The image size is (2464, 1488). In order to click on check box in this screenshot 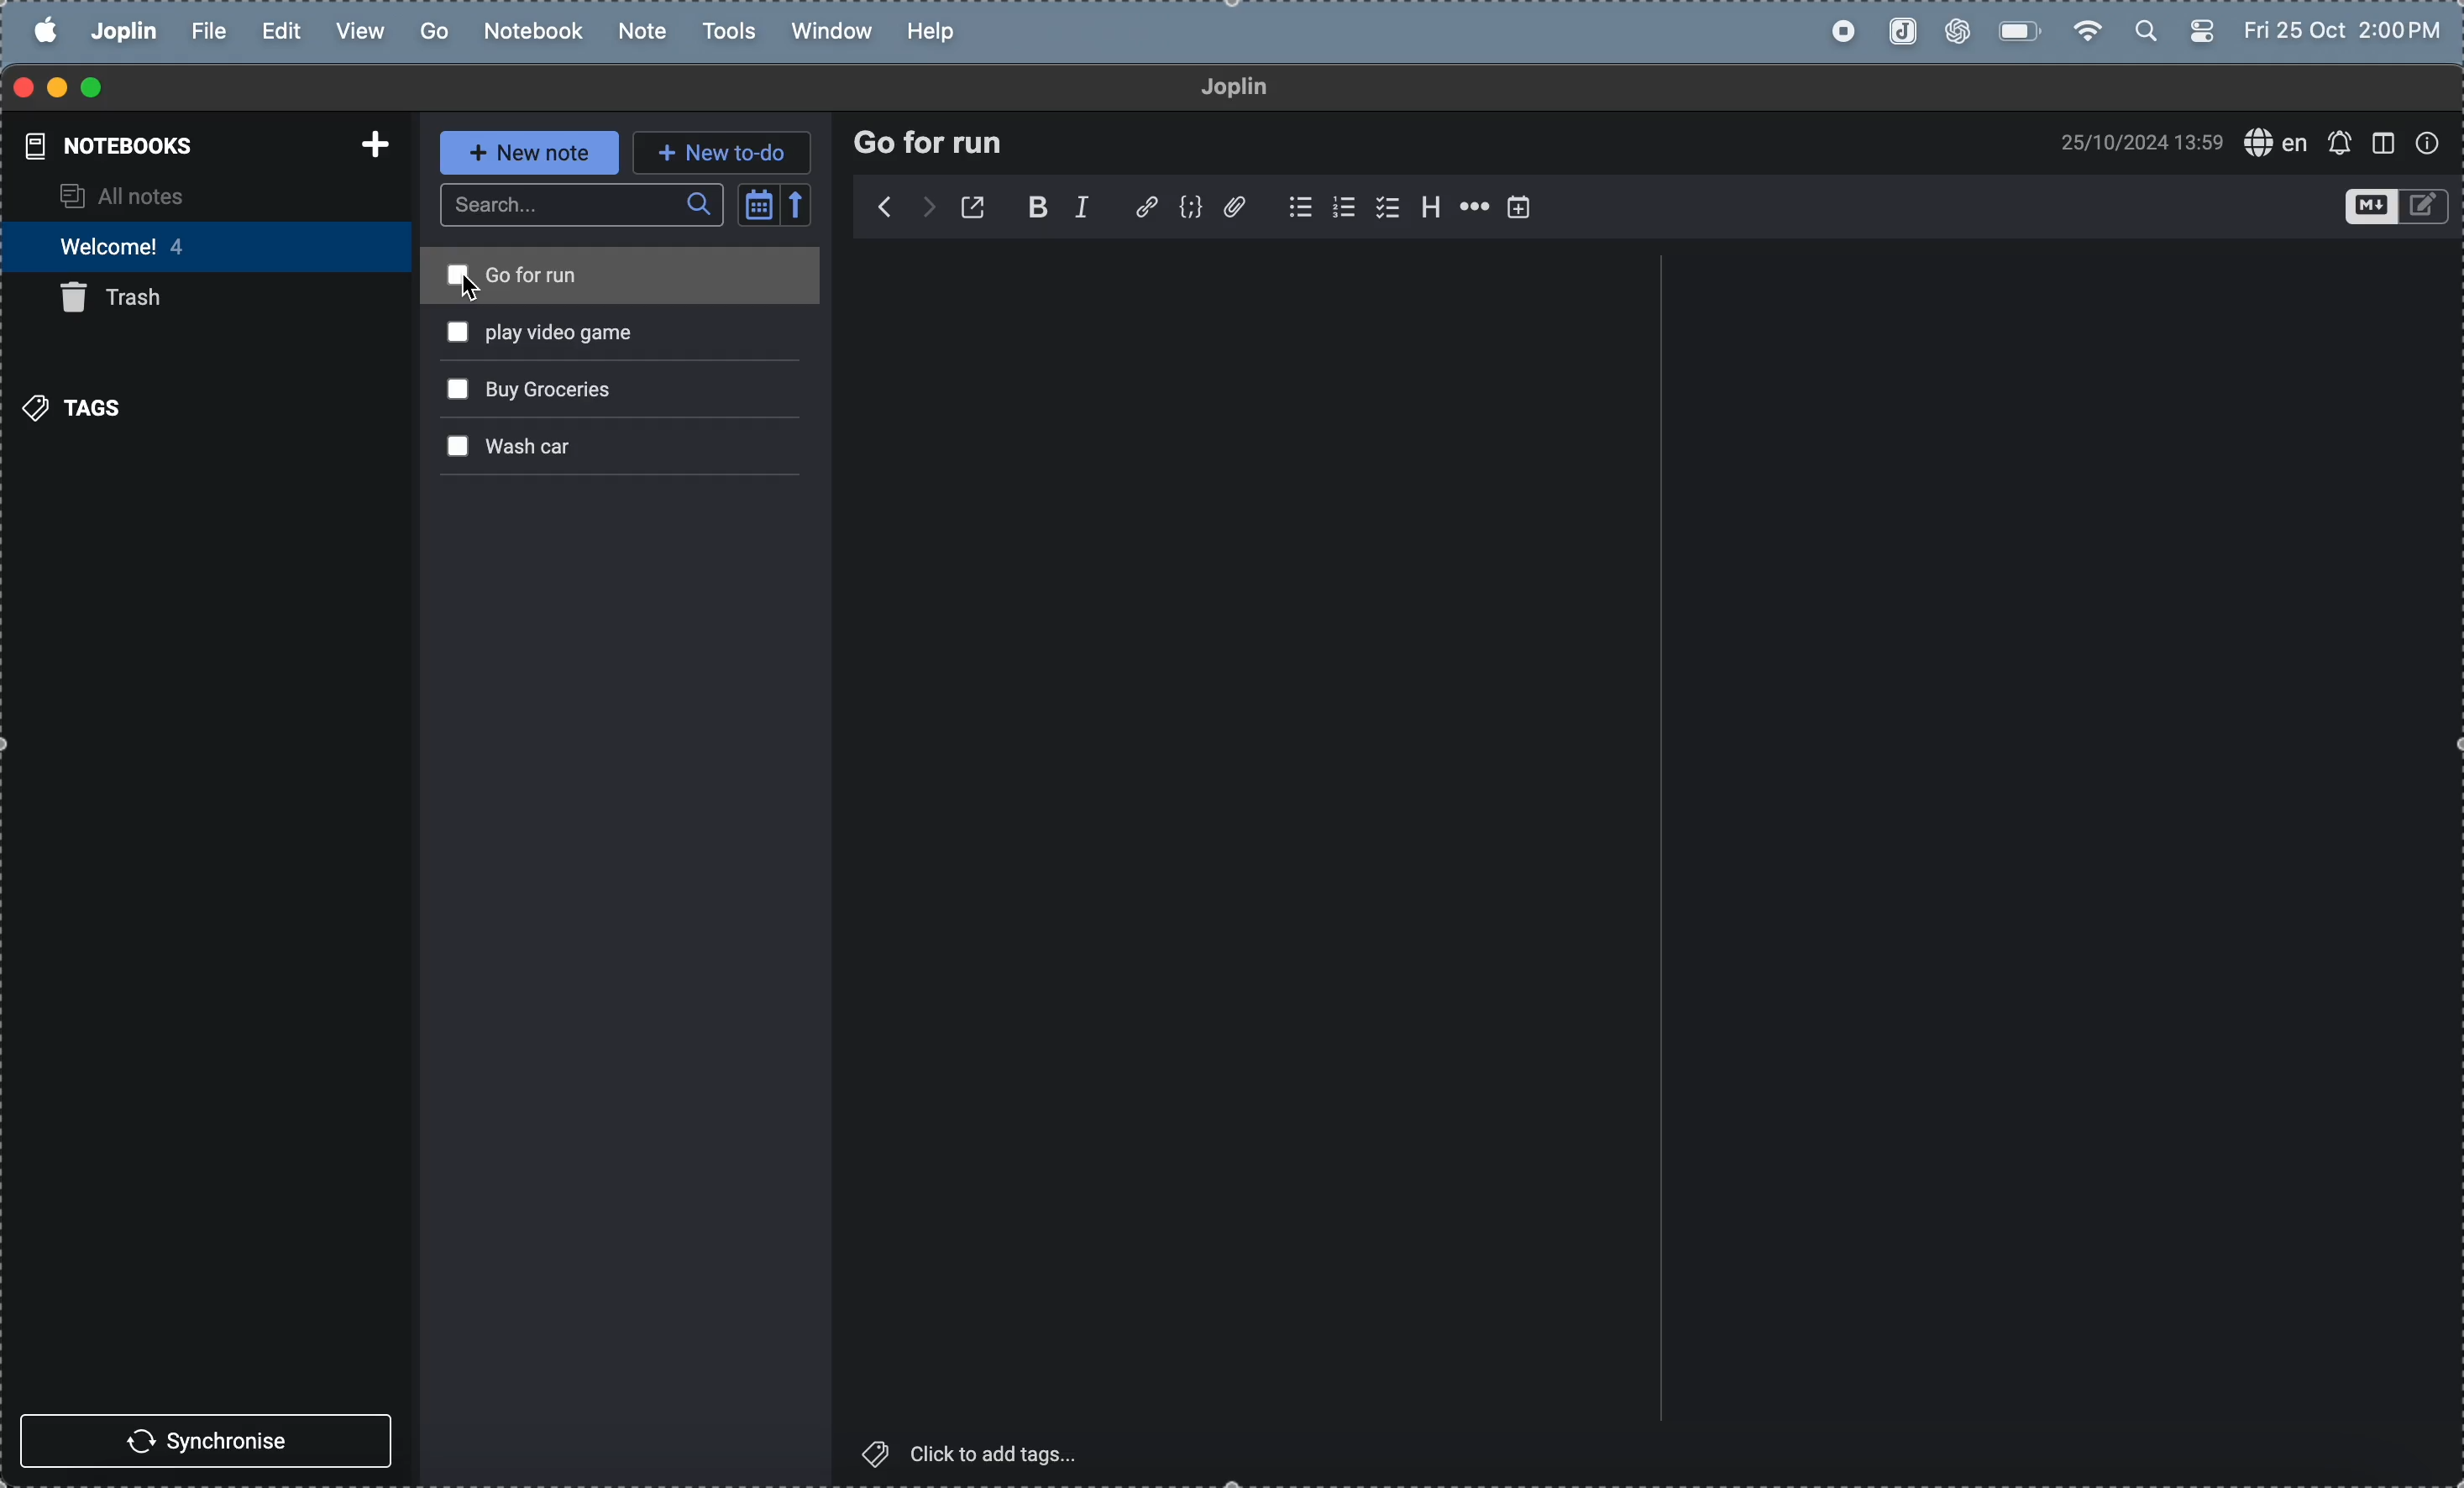, I will do `click(450, 273)`.